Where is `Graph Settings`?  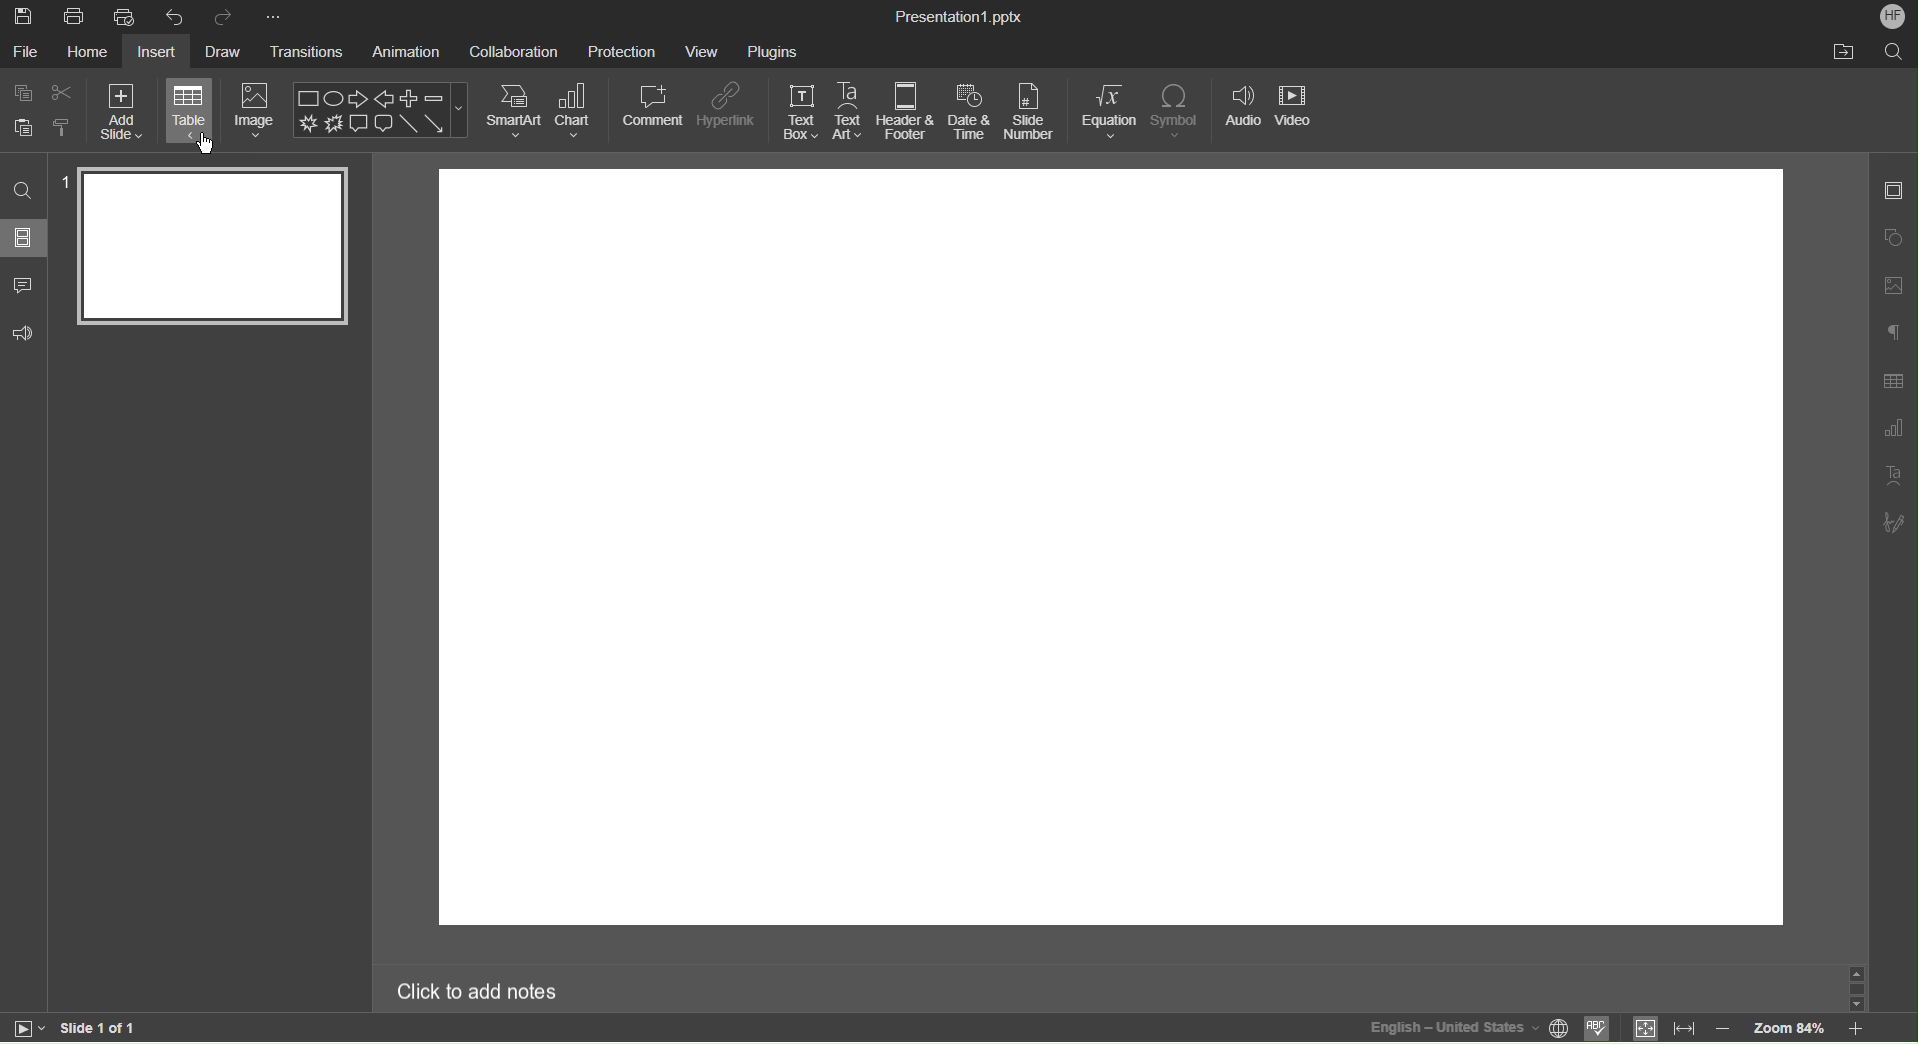
Graph Settings is located at coordinates (1893, 430).